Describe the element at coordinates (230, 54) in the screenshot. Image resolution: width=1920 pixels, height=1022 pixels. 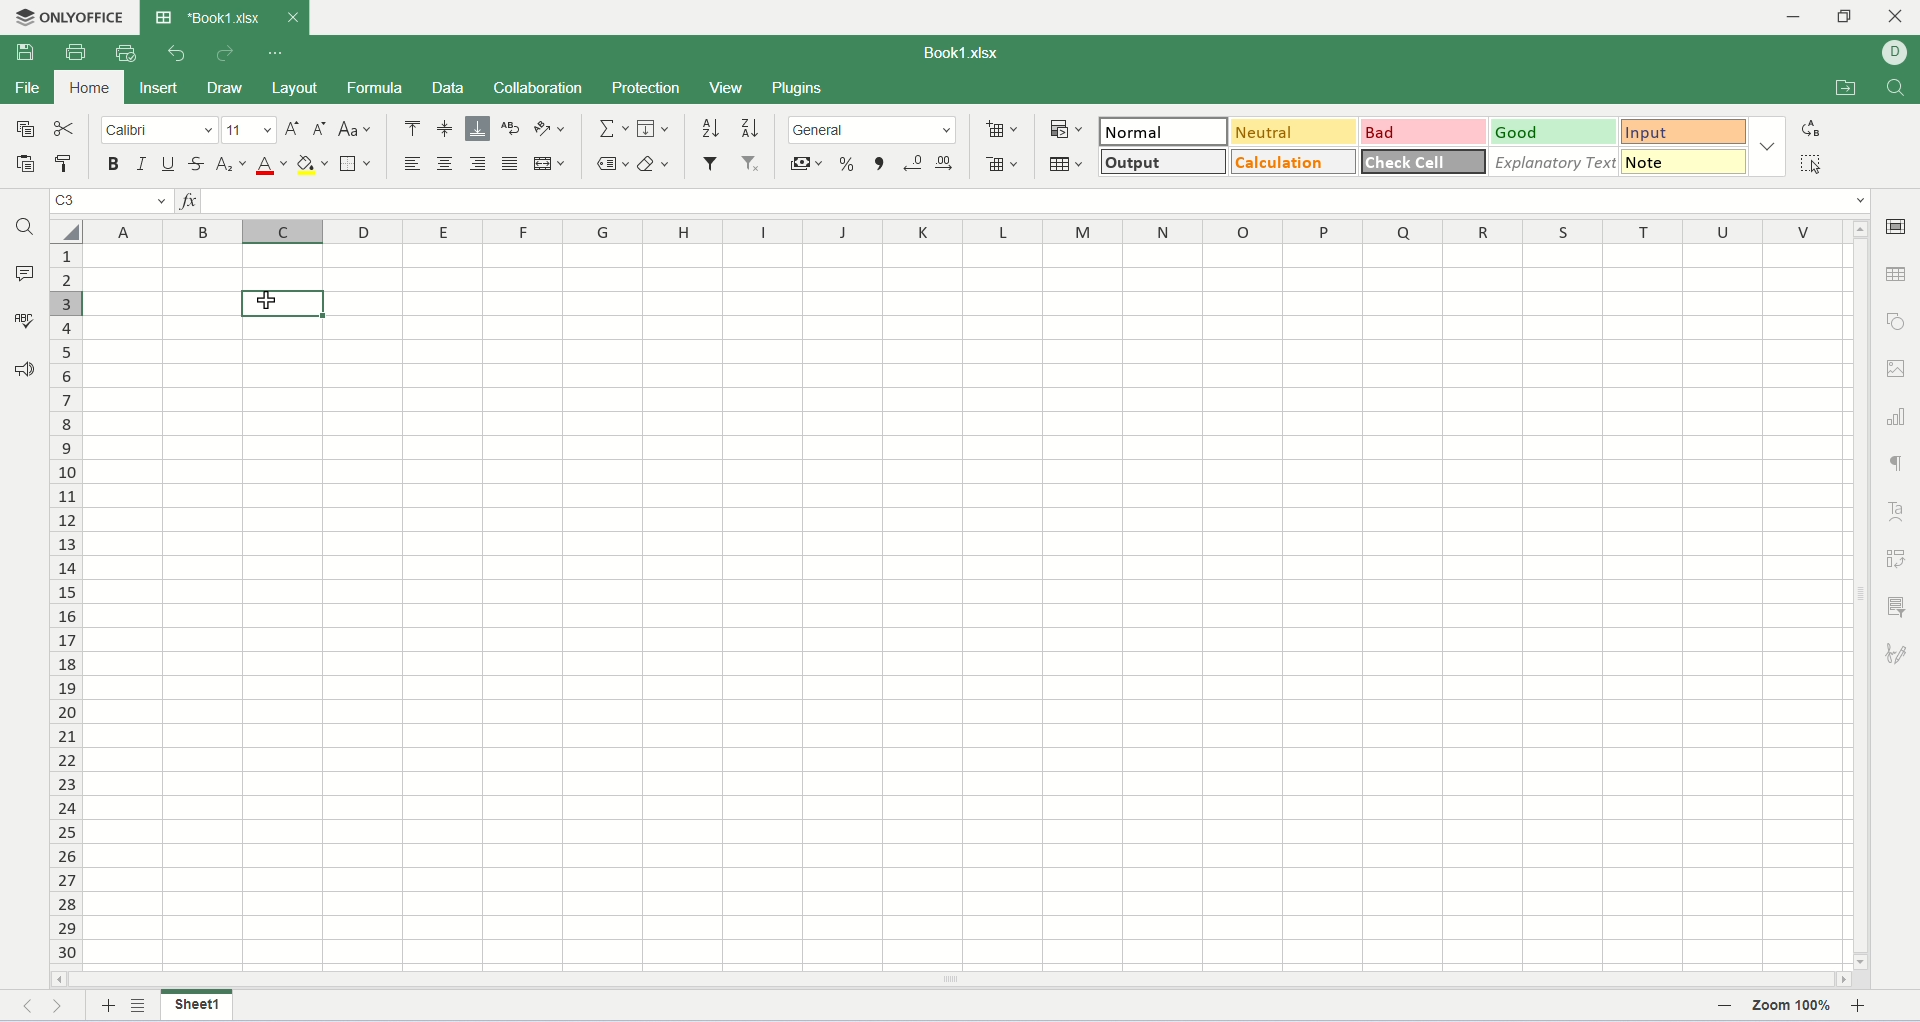
I see `redo` at that location.